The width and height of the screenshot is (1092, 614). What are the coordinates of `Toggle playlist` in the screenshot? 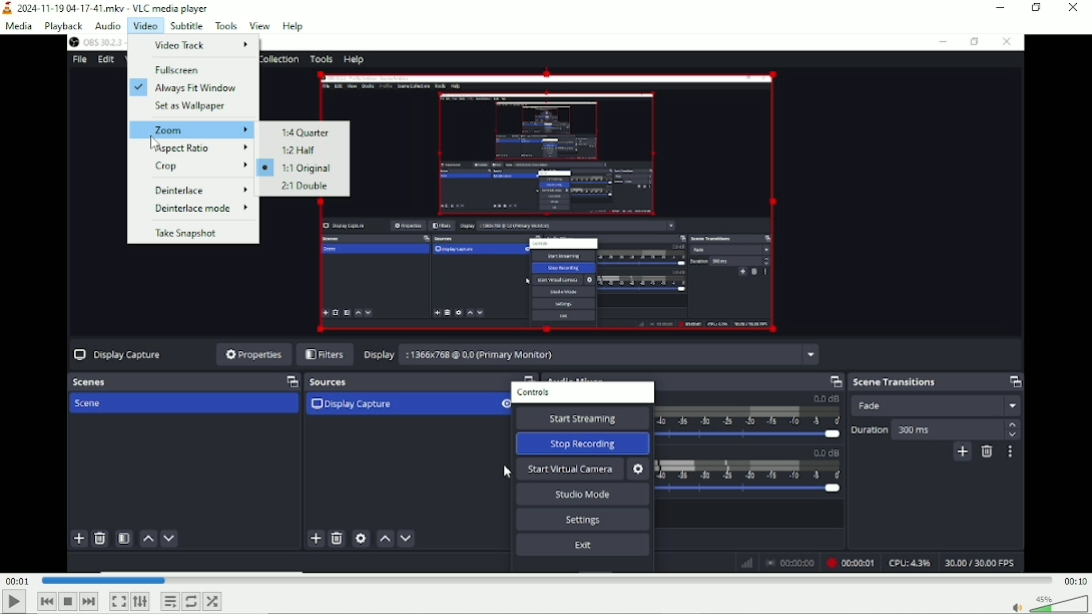 It's located at (170, 601).